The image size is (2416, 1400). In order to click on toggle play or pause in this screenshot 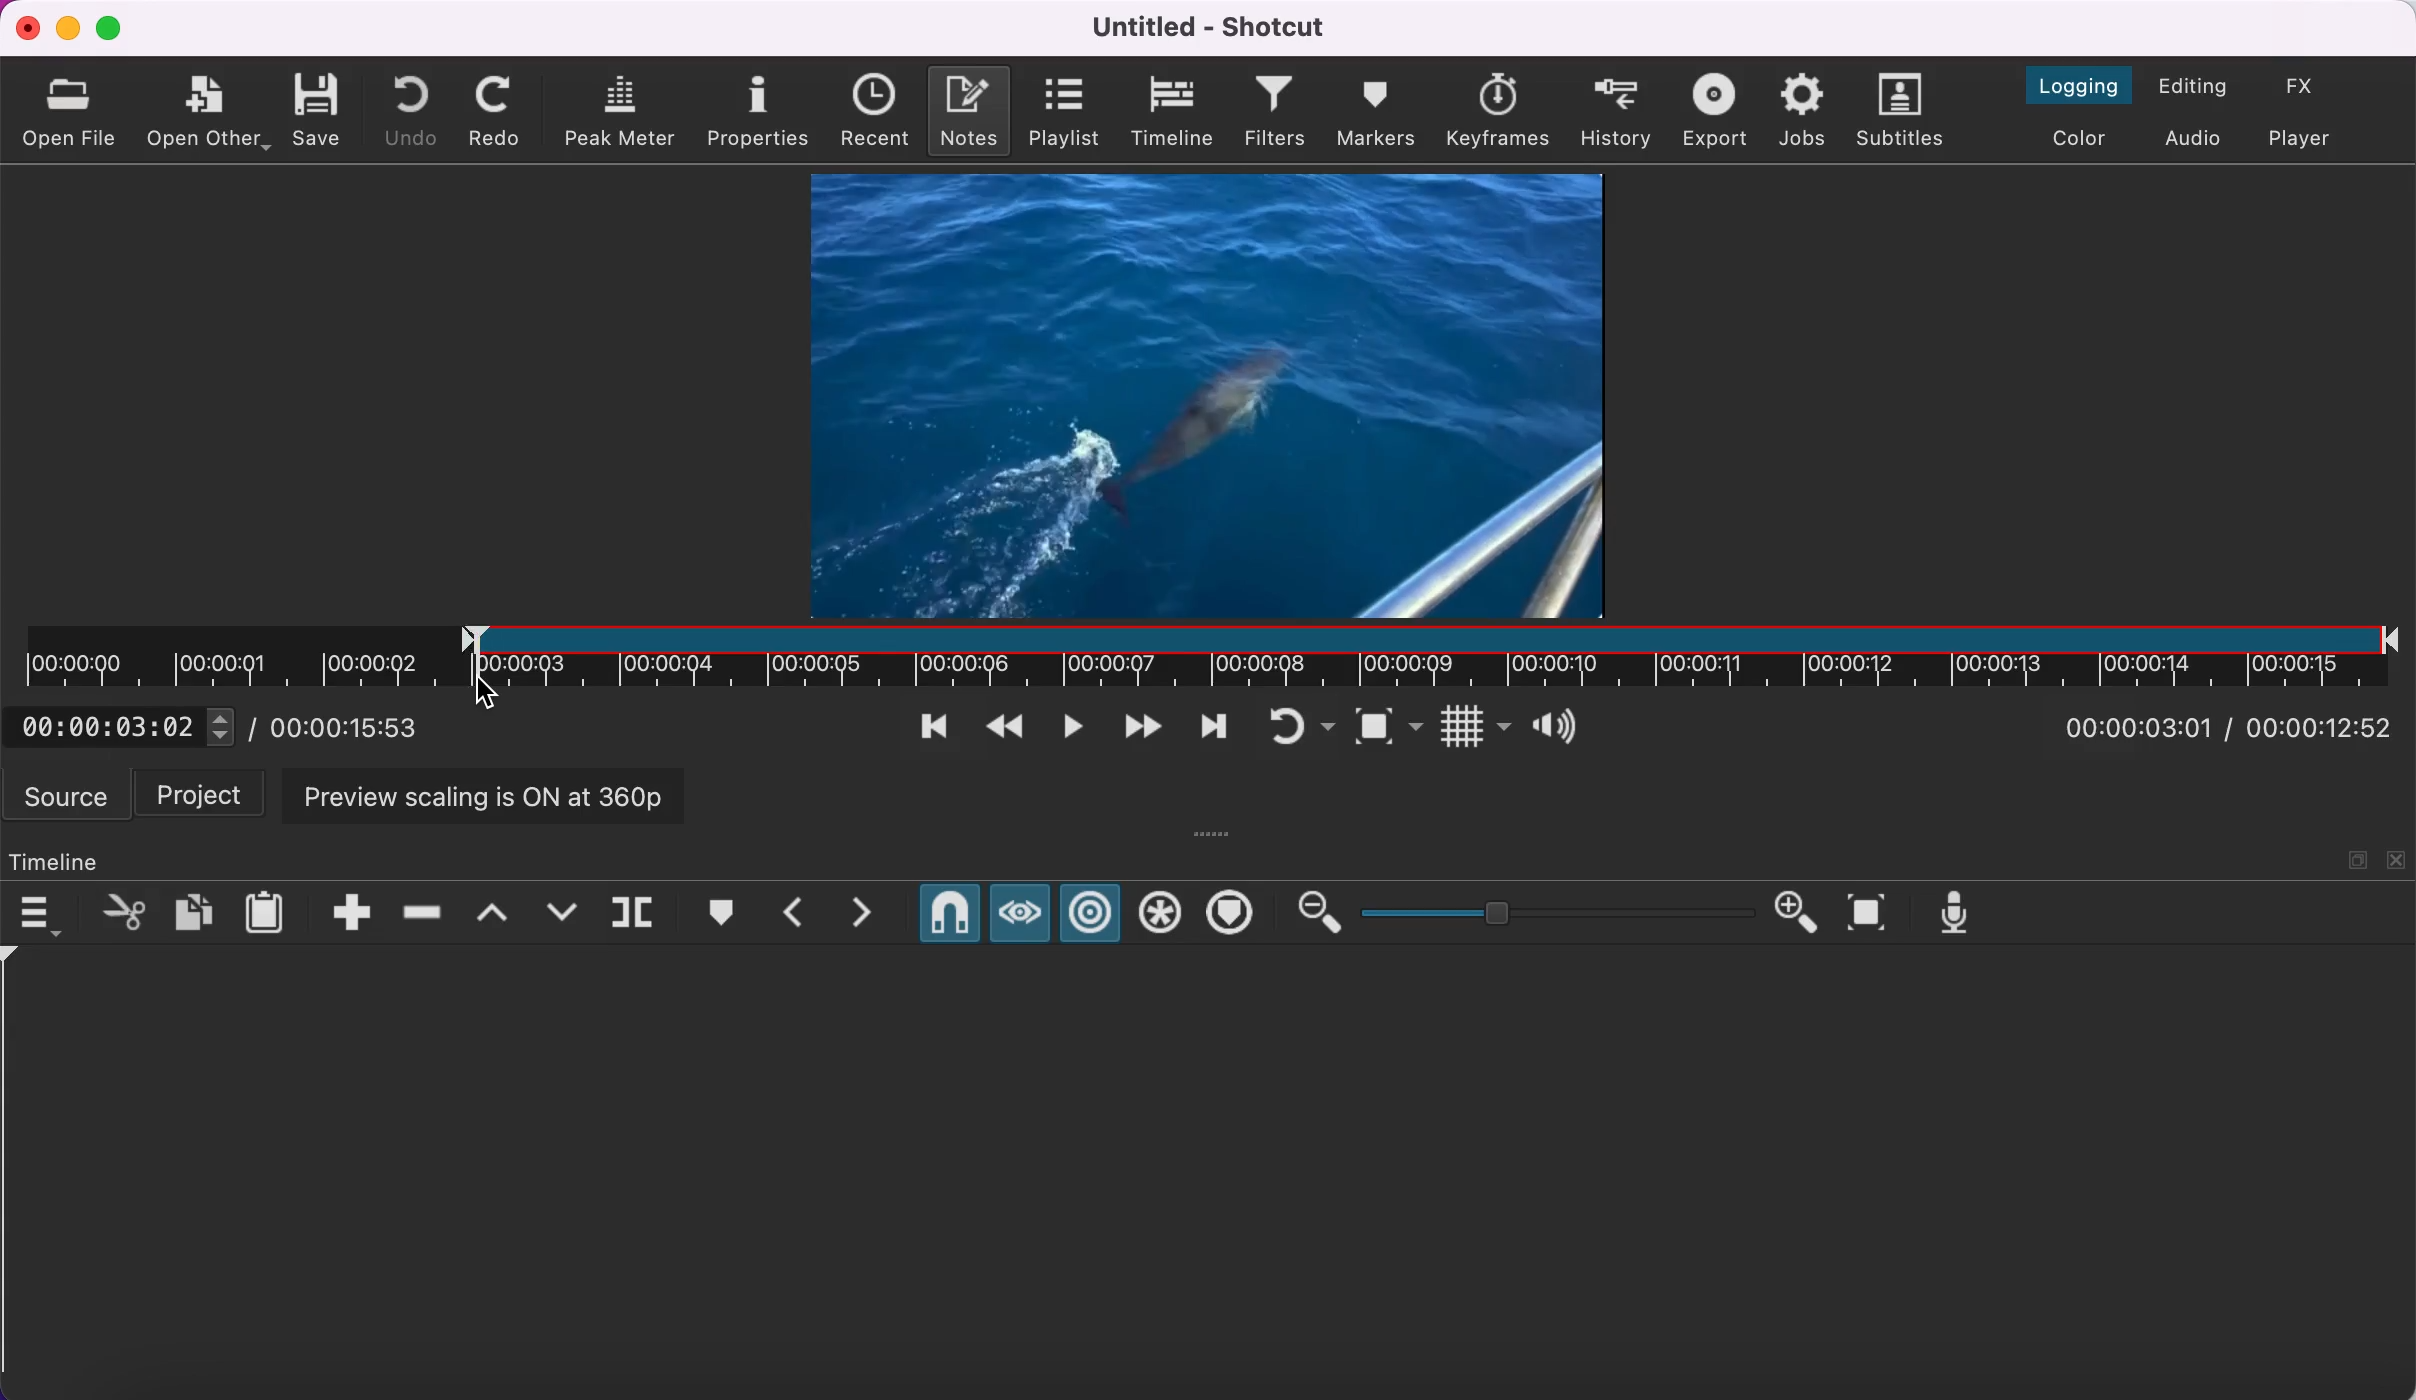, I will do `click(1067, 731)`.